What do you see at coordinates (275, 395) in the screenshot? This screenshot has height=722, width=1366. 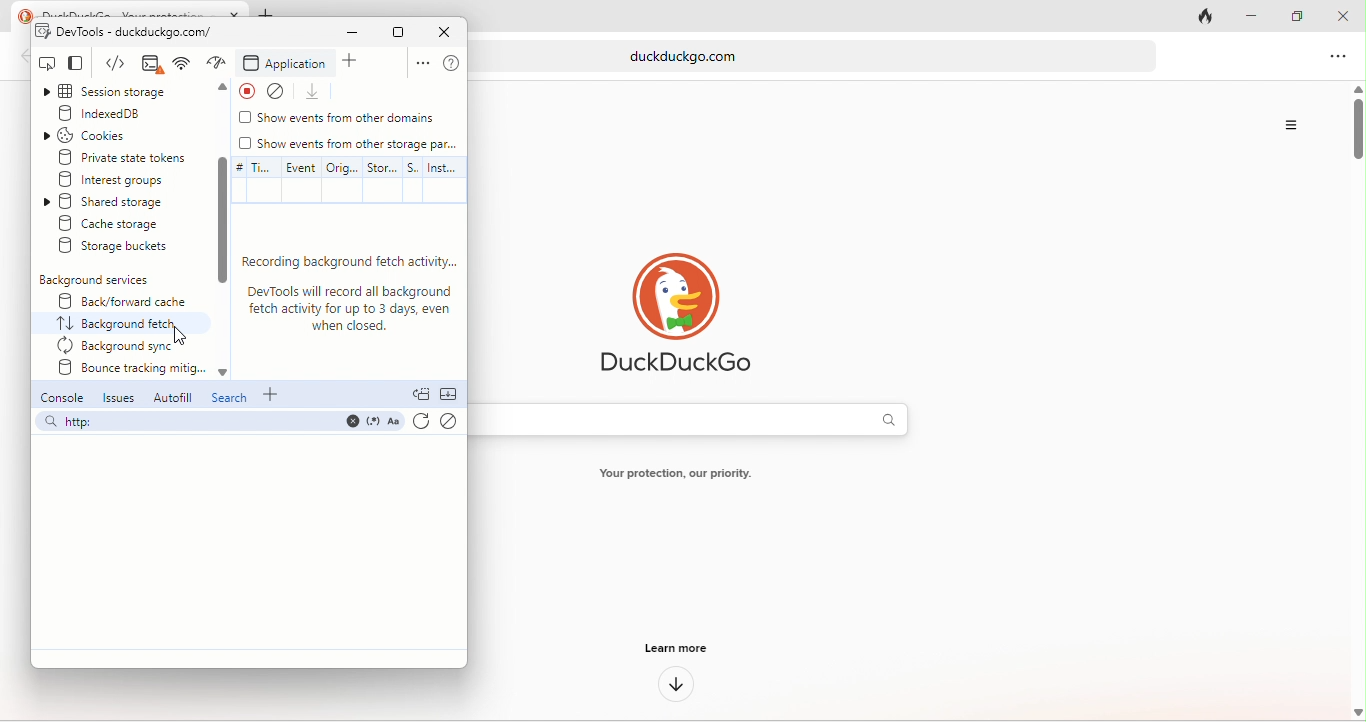 I see `add` at bounding box center [275, 395].